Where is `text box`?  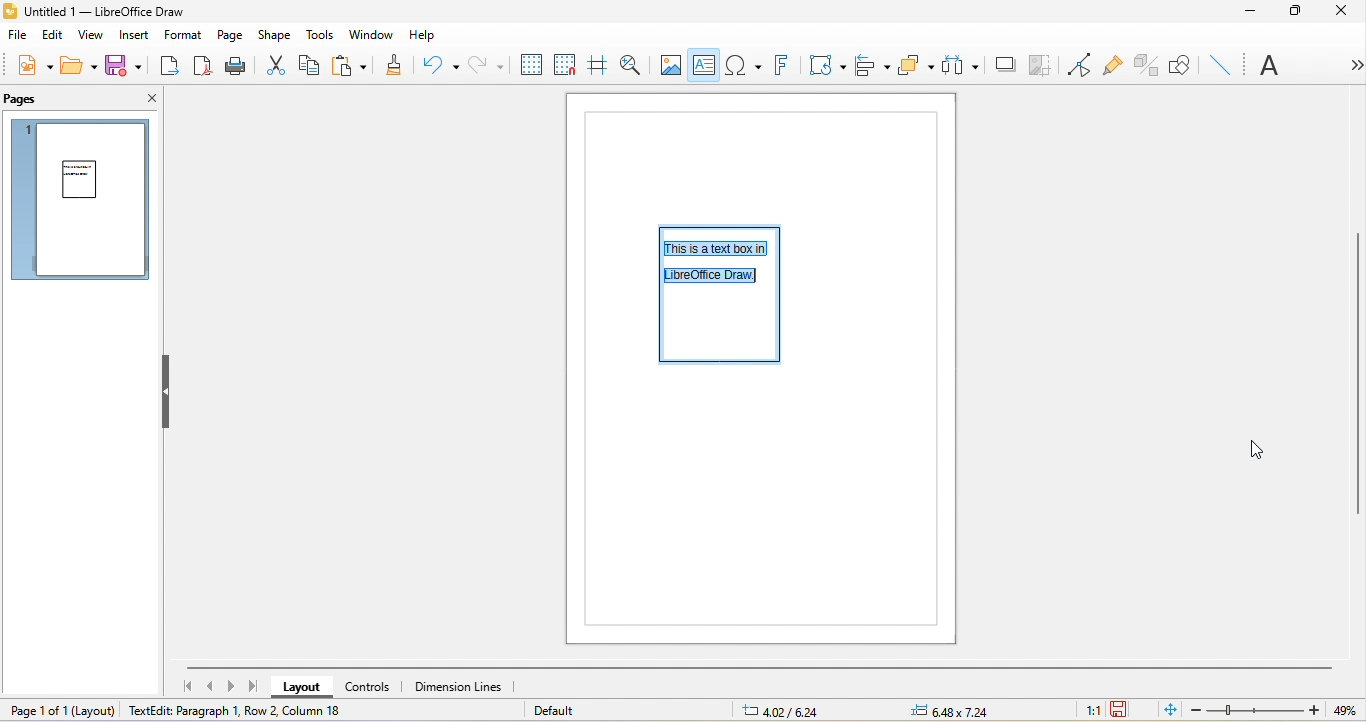 text box is located at coordinates (705, 65).